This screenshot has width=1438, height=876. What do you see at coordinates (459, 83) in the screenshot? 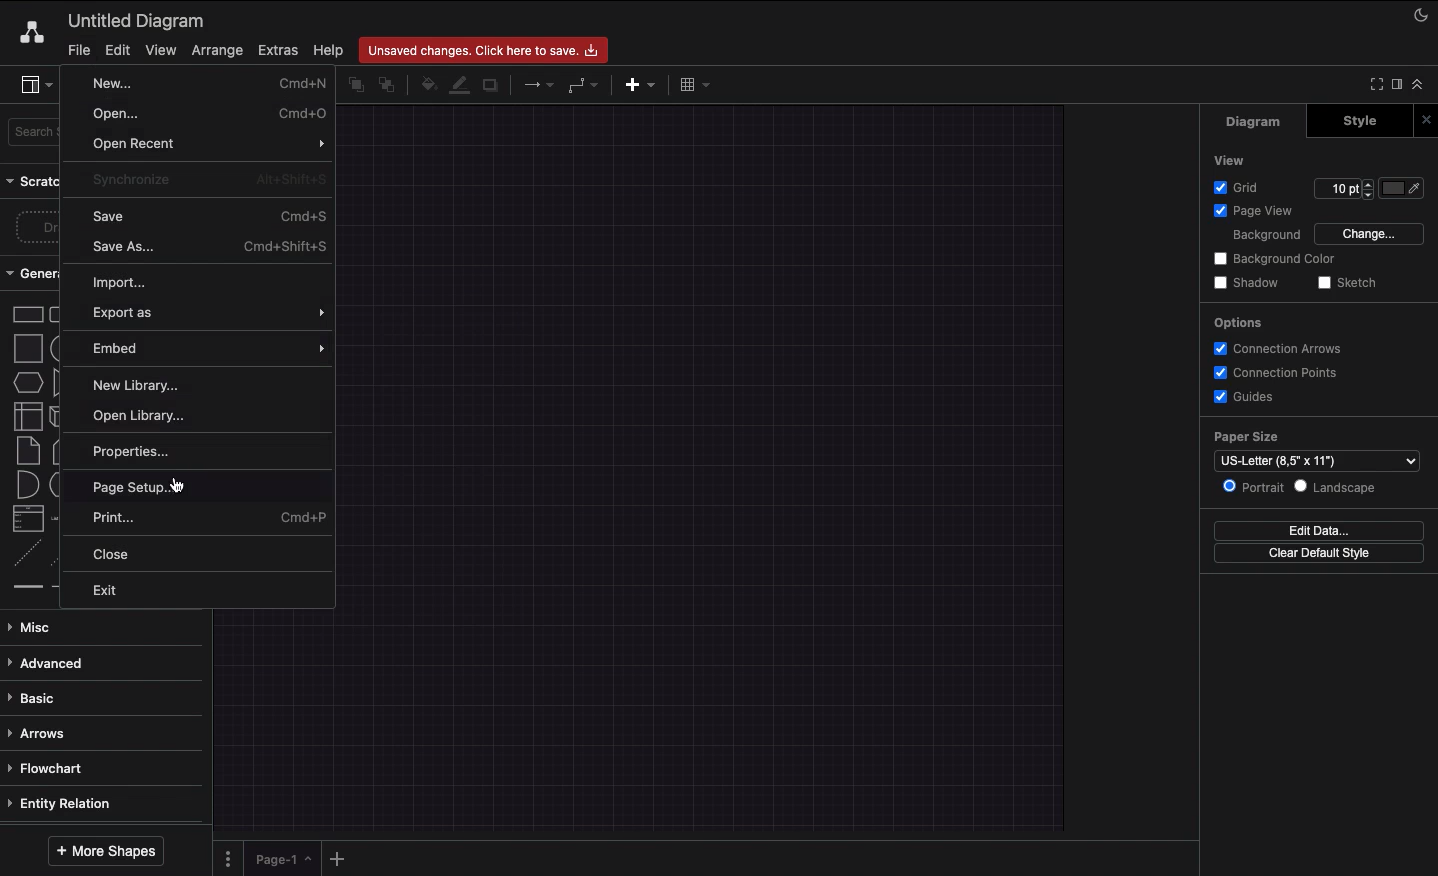
I see `Line color` at bounding box center [459, 83].